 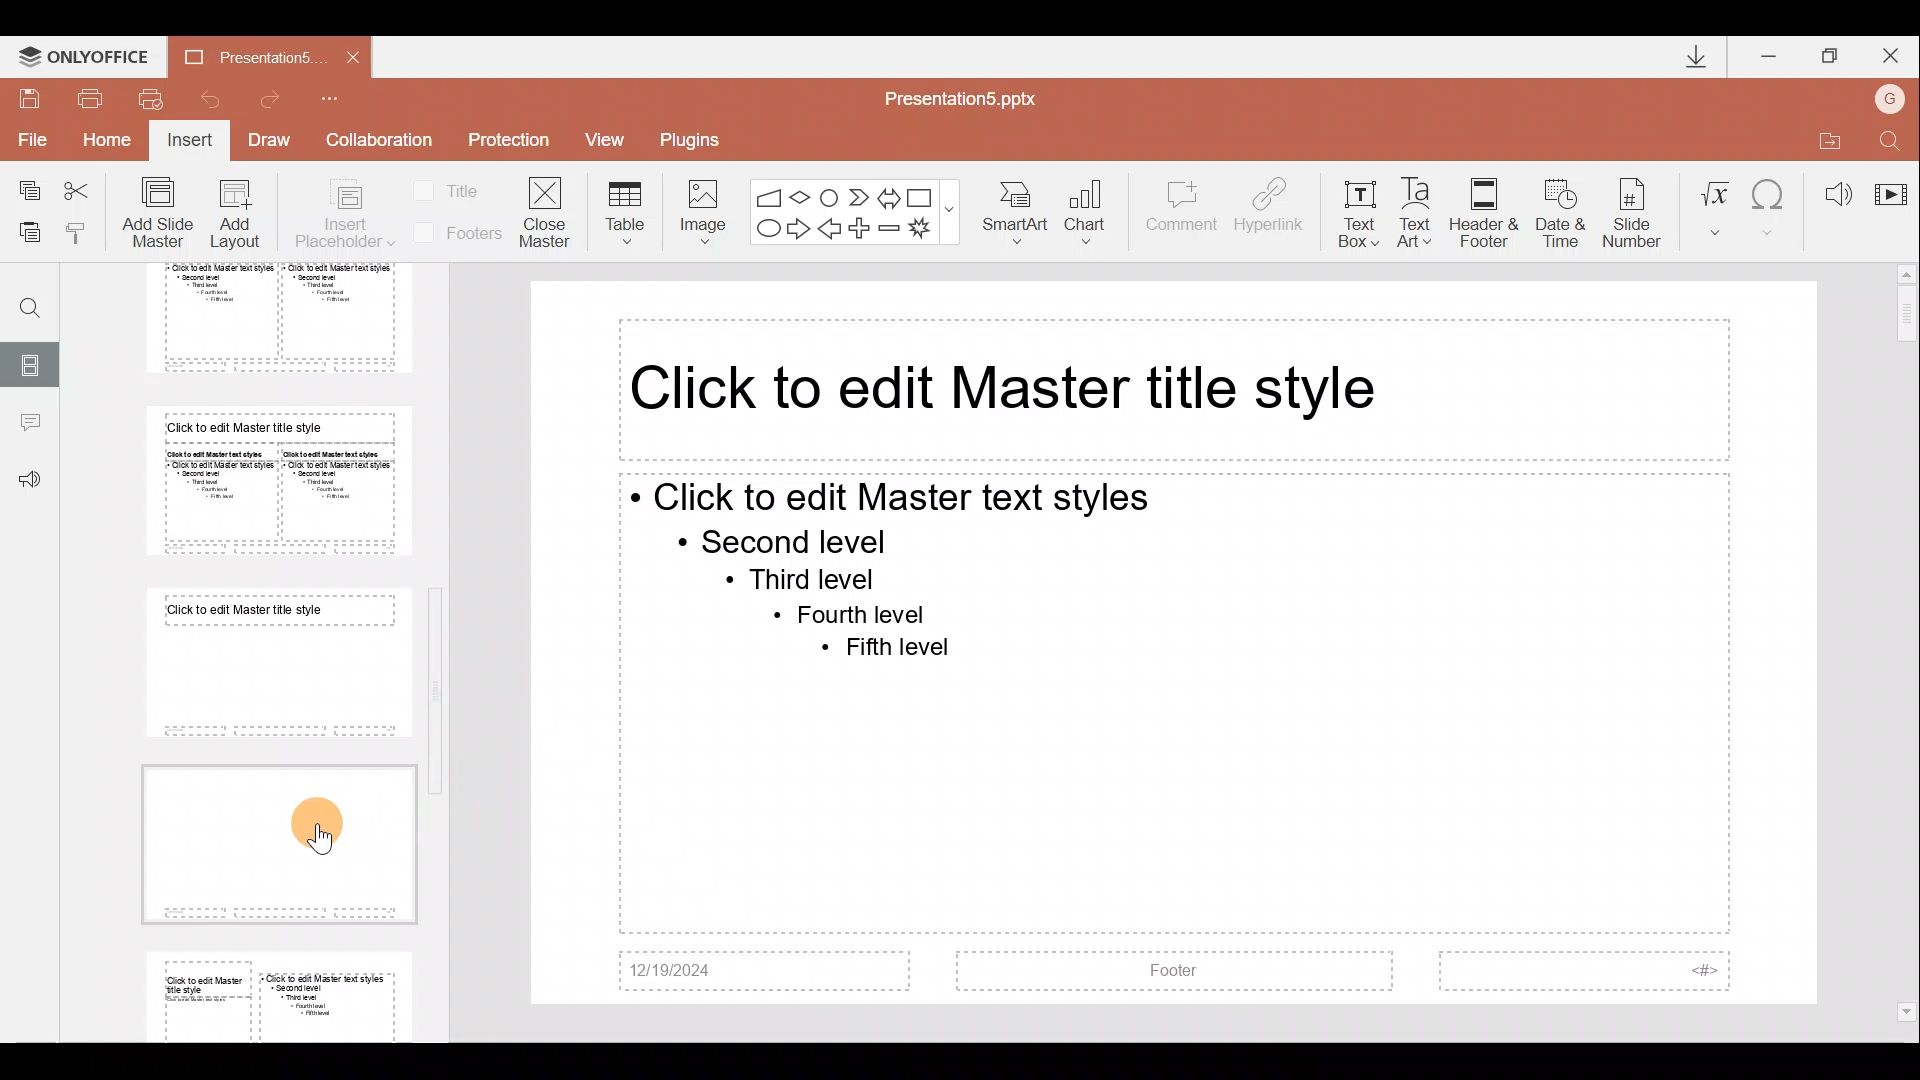 What do you see at coordinates (272, 841) in the screenshot?
I see `Slide 8` at bounding box center [272, 841].